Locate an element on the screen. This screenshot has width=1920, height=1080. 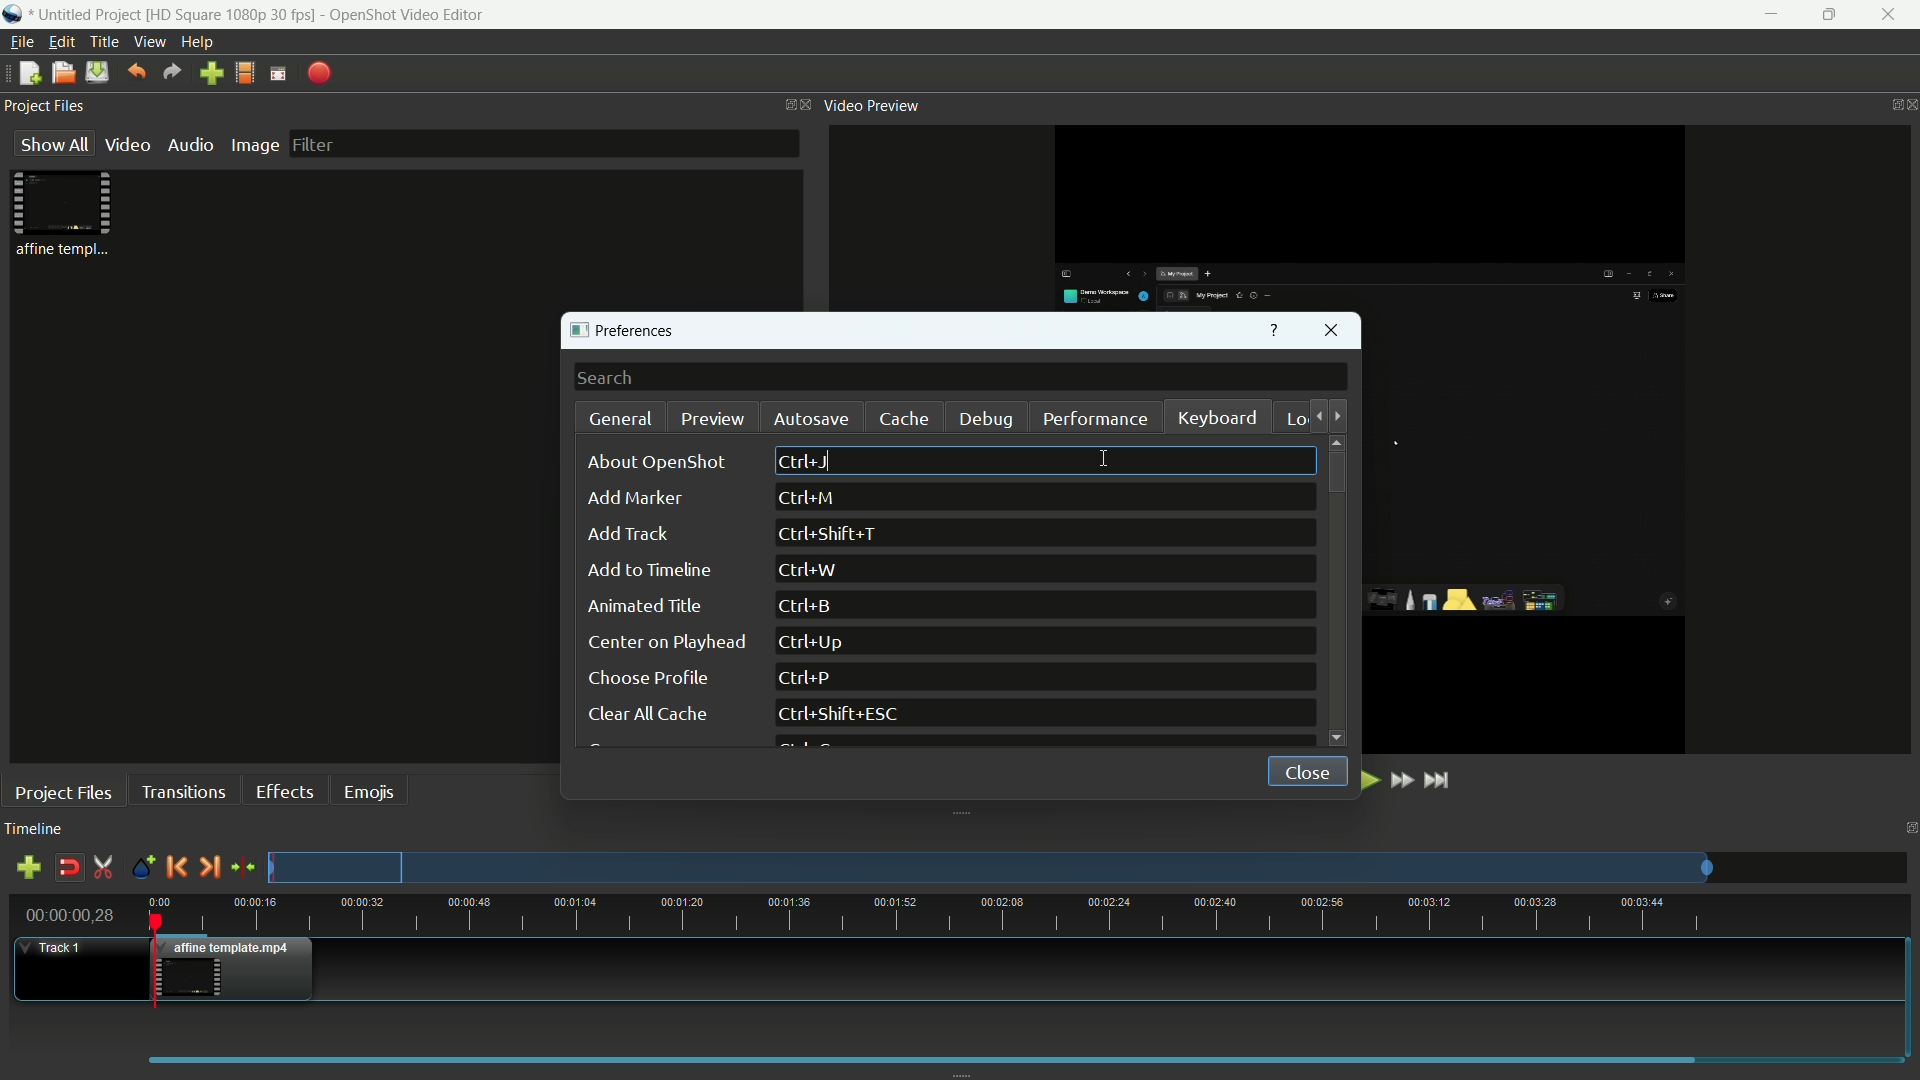
emojis is located at coordinates (371, 790).